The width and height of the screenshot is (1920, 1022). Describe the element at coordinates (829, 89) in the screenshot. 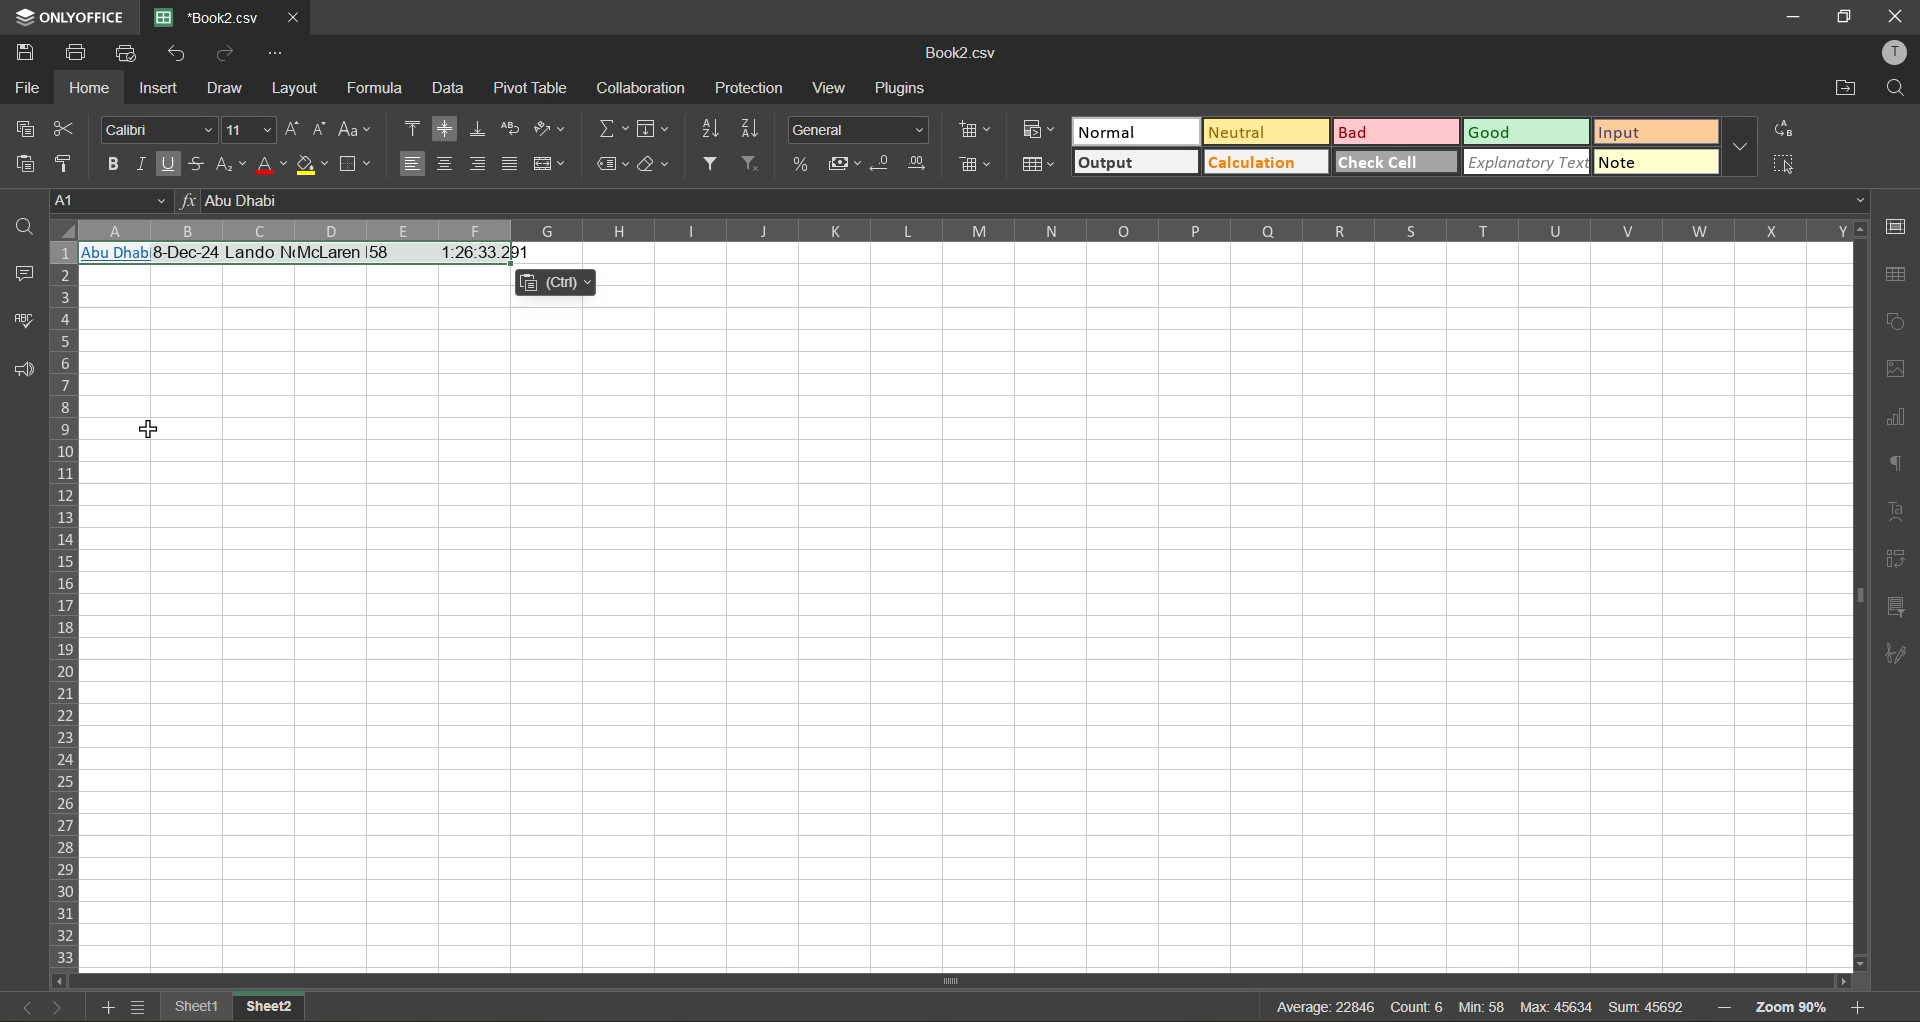

I see `view` at that location.